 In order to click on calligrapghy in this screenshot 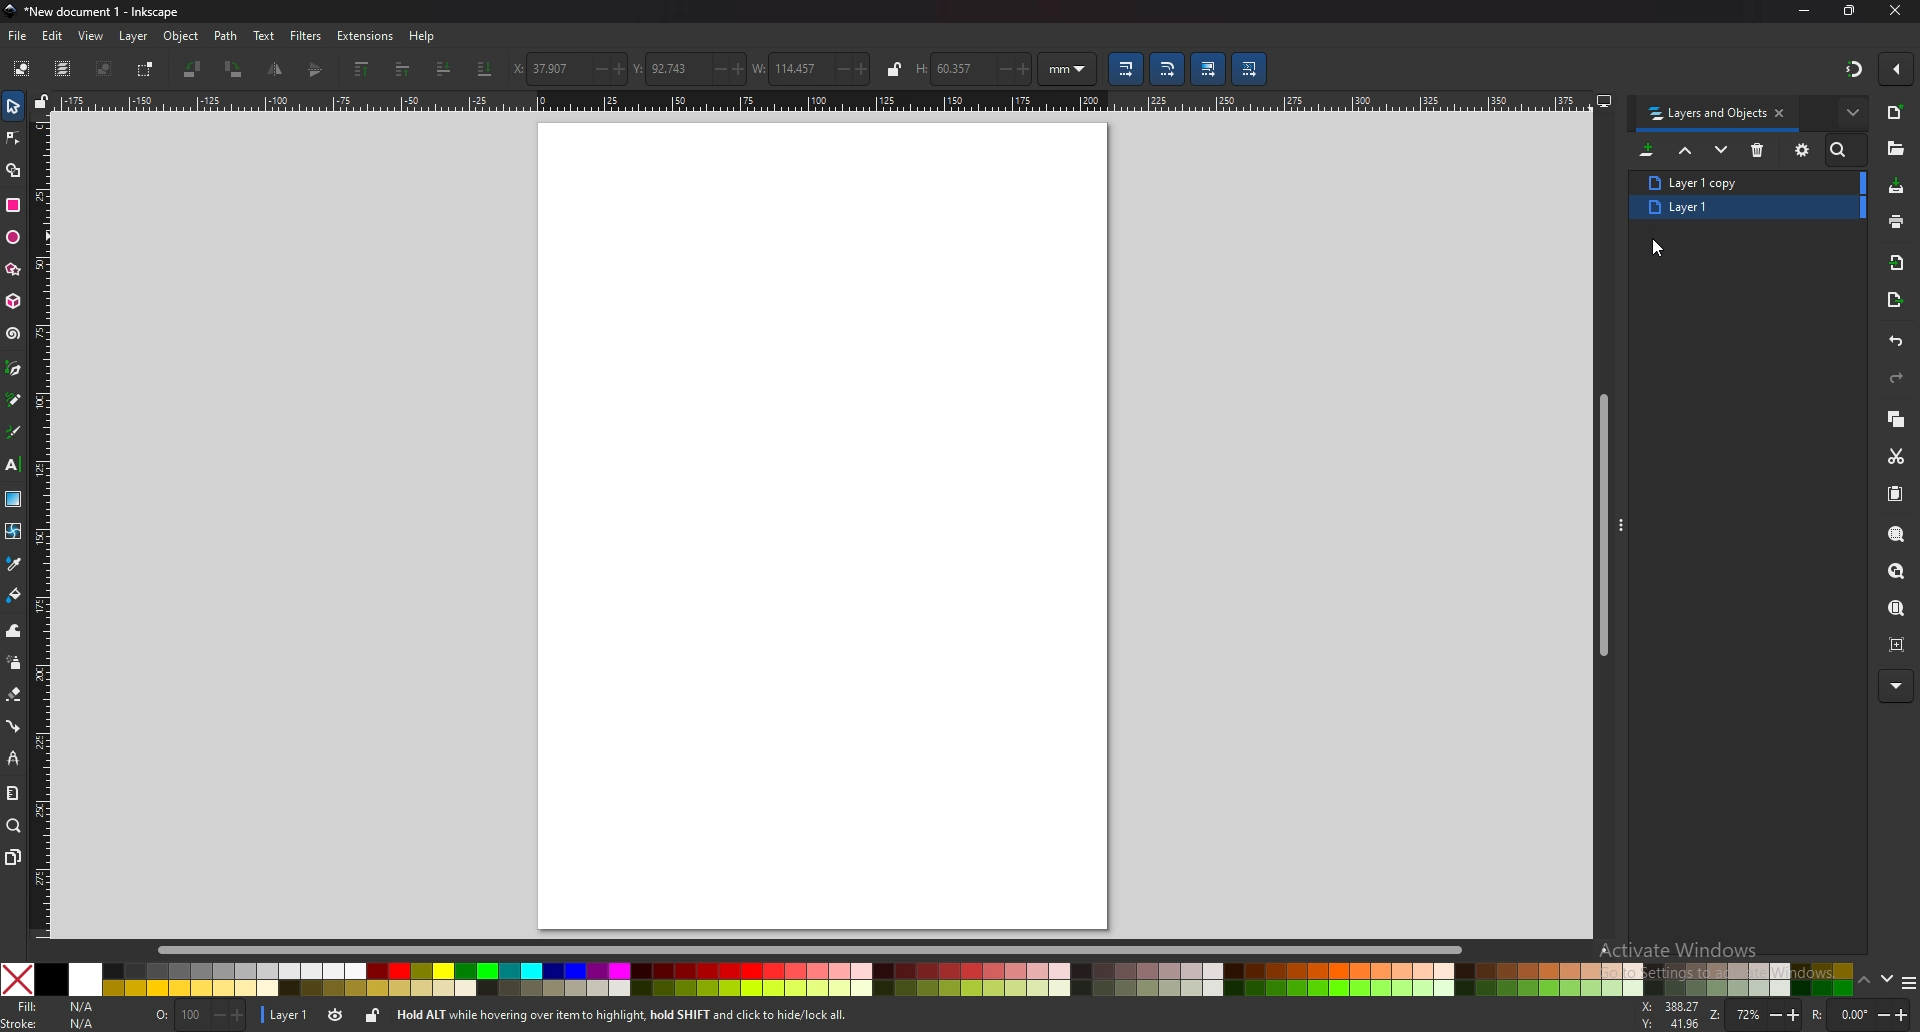, I will do `click(13, 432)`.